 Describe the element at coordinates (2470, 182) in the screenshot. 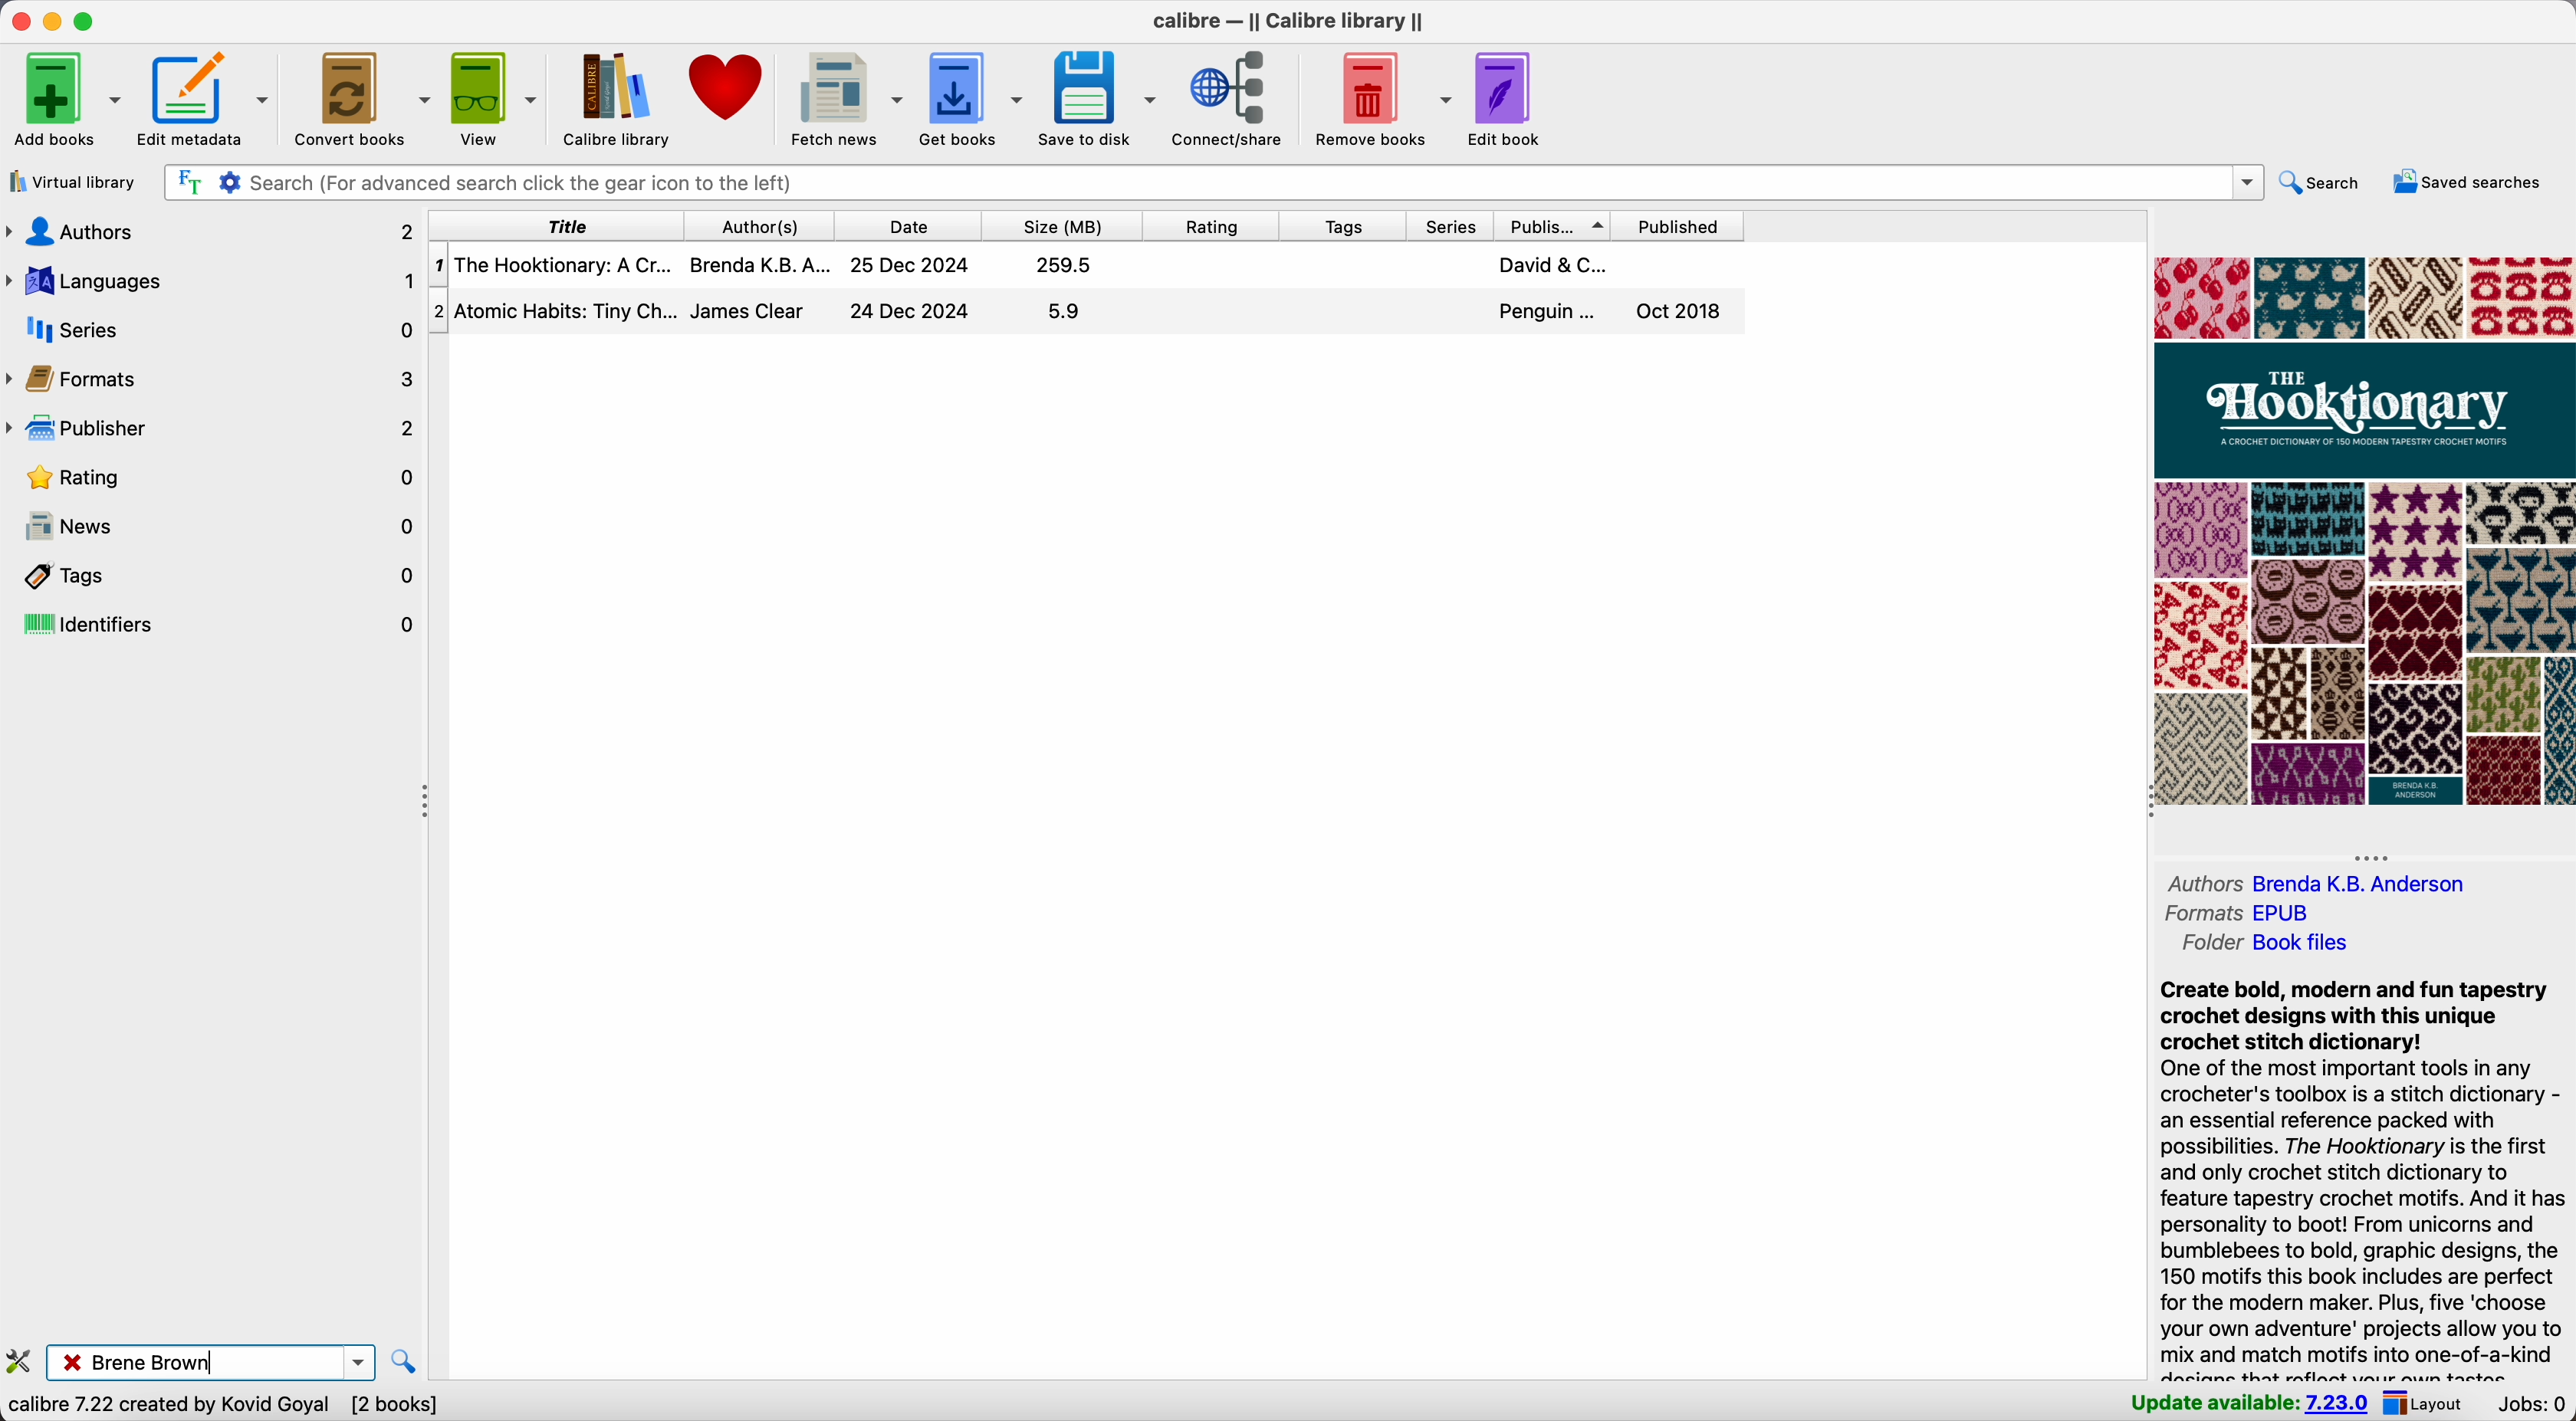

I see `saved searches` at that location.